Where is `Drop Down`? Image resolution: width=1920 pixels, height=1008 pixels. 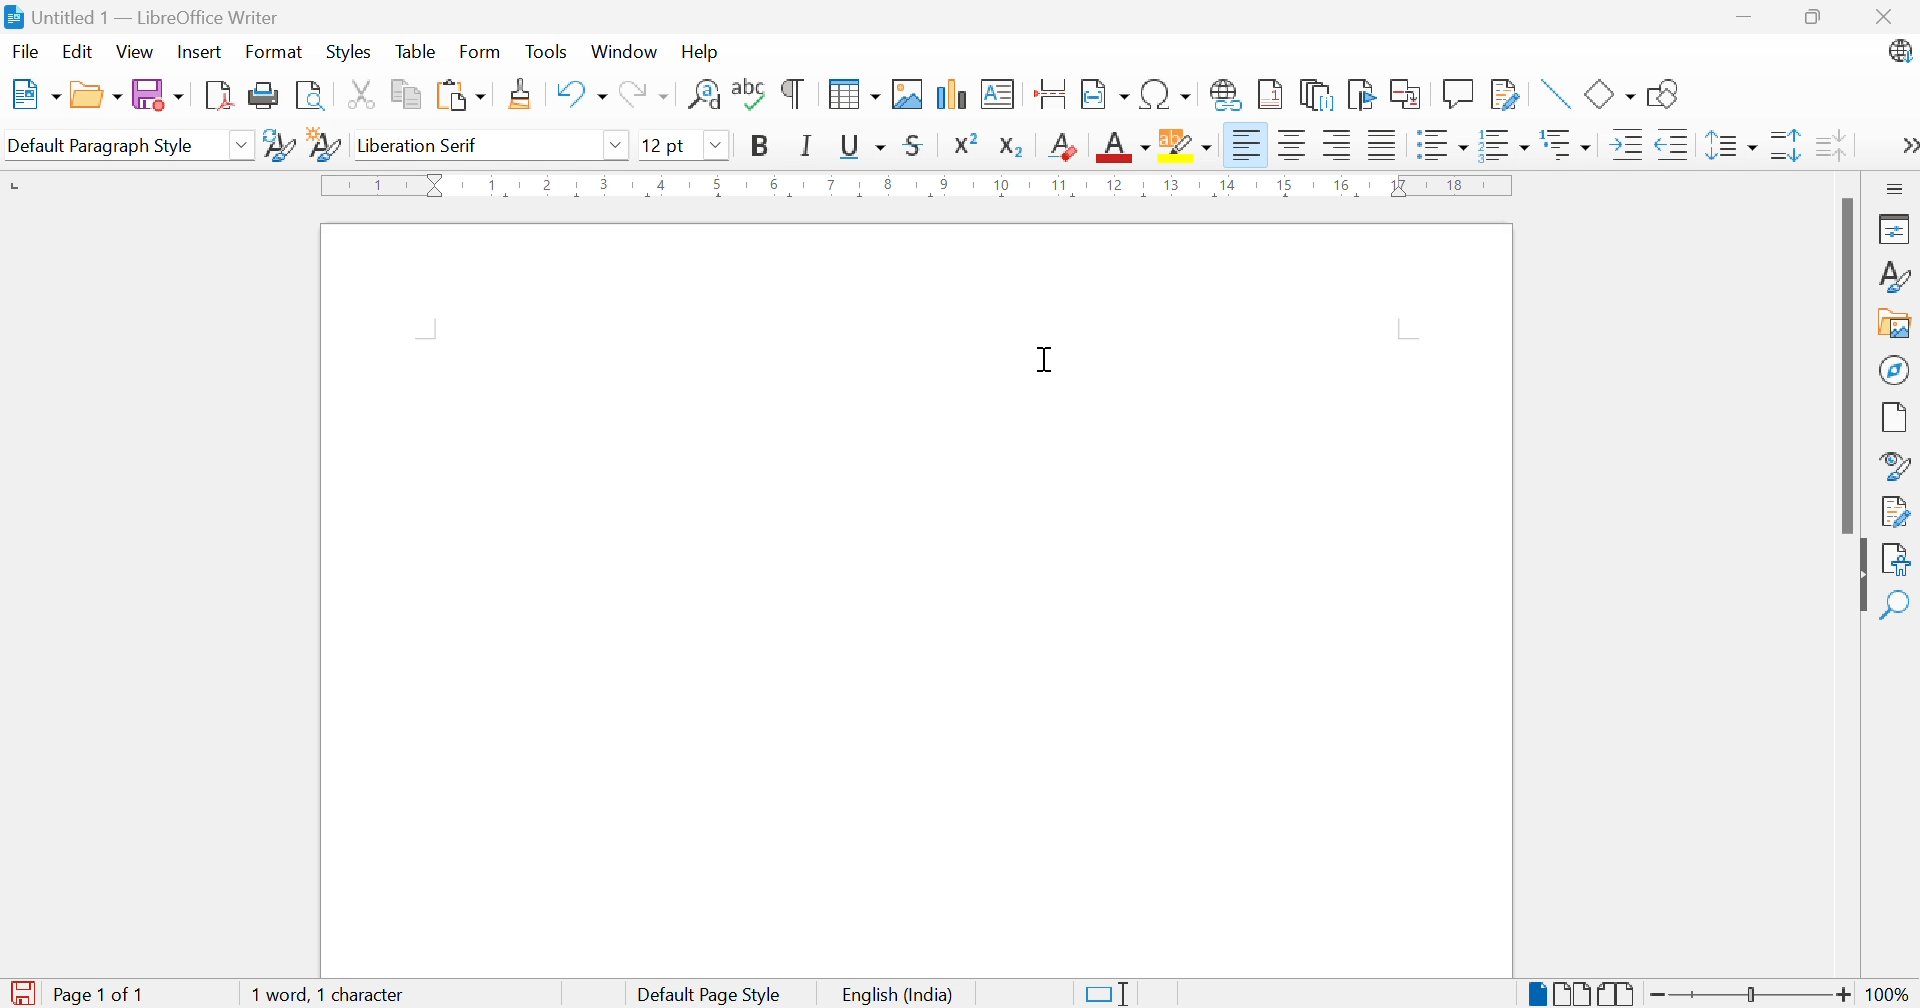 Drop Down is located at coordinates (715, 145).